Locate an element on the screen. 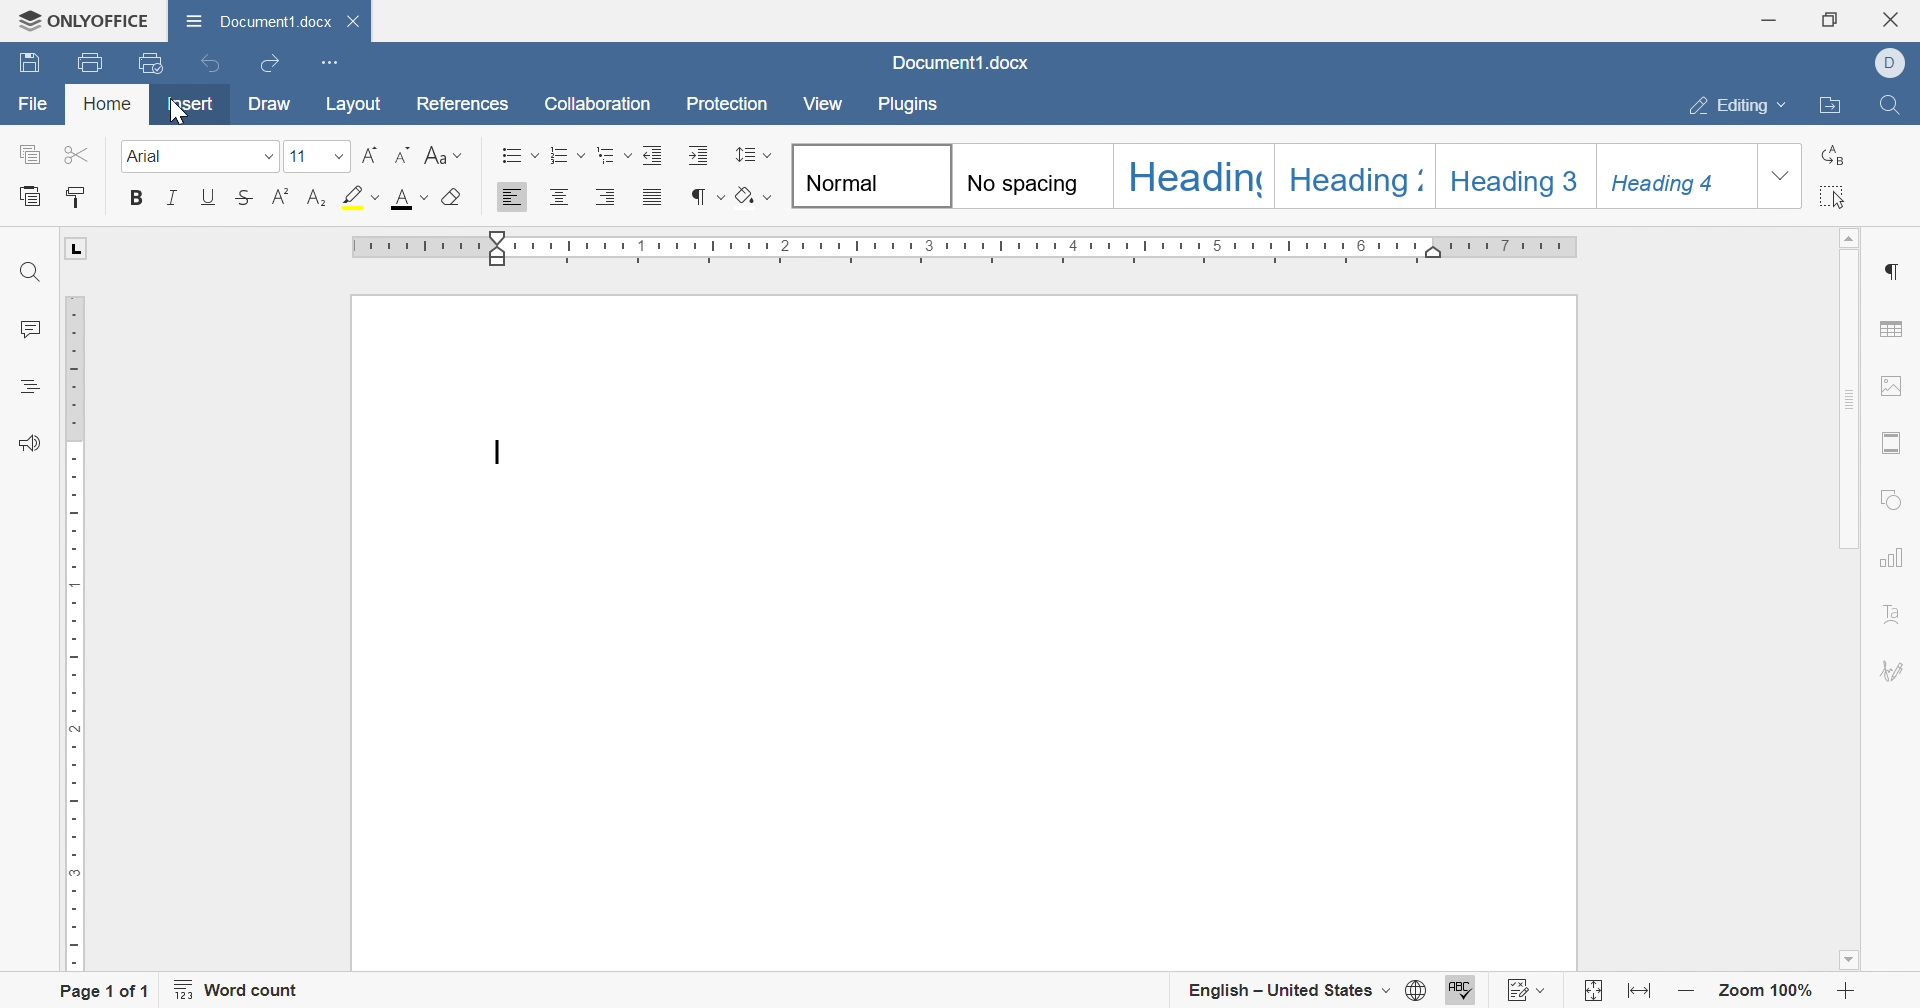 This screenshot has height=1008, width=1920. Drop Down is located at coordinates (340, 155).